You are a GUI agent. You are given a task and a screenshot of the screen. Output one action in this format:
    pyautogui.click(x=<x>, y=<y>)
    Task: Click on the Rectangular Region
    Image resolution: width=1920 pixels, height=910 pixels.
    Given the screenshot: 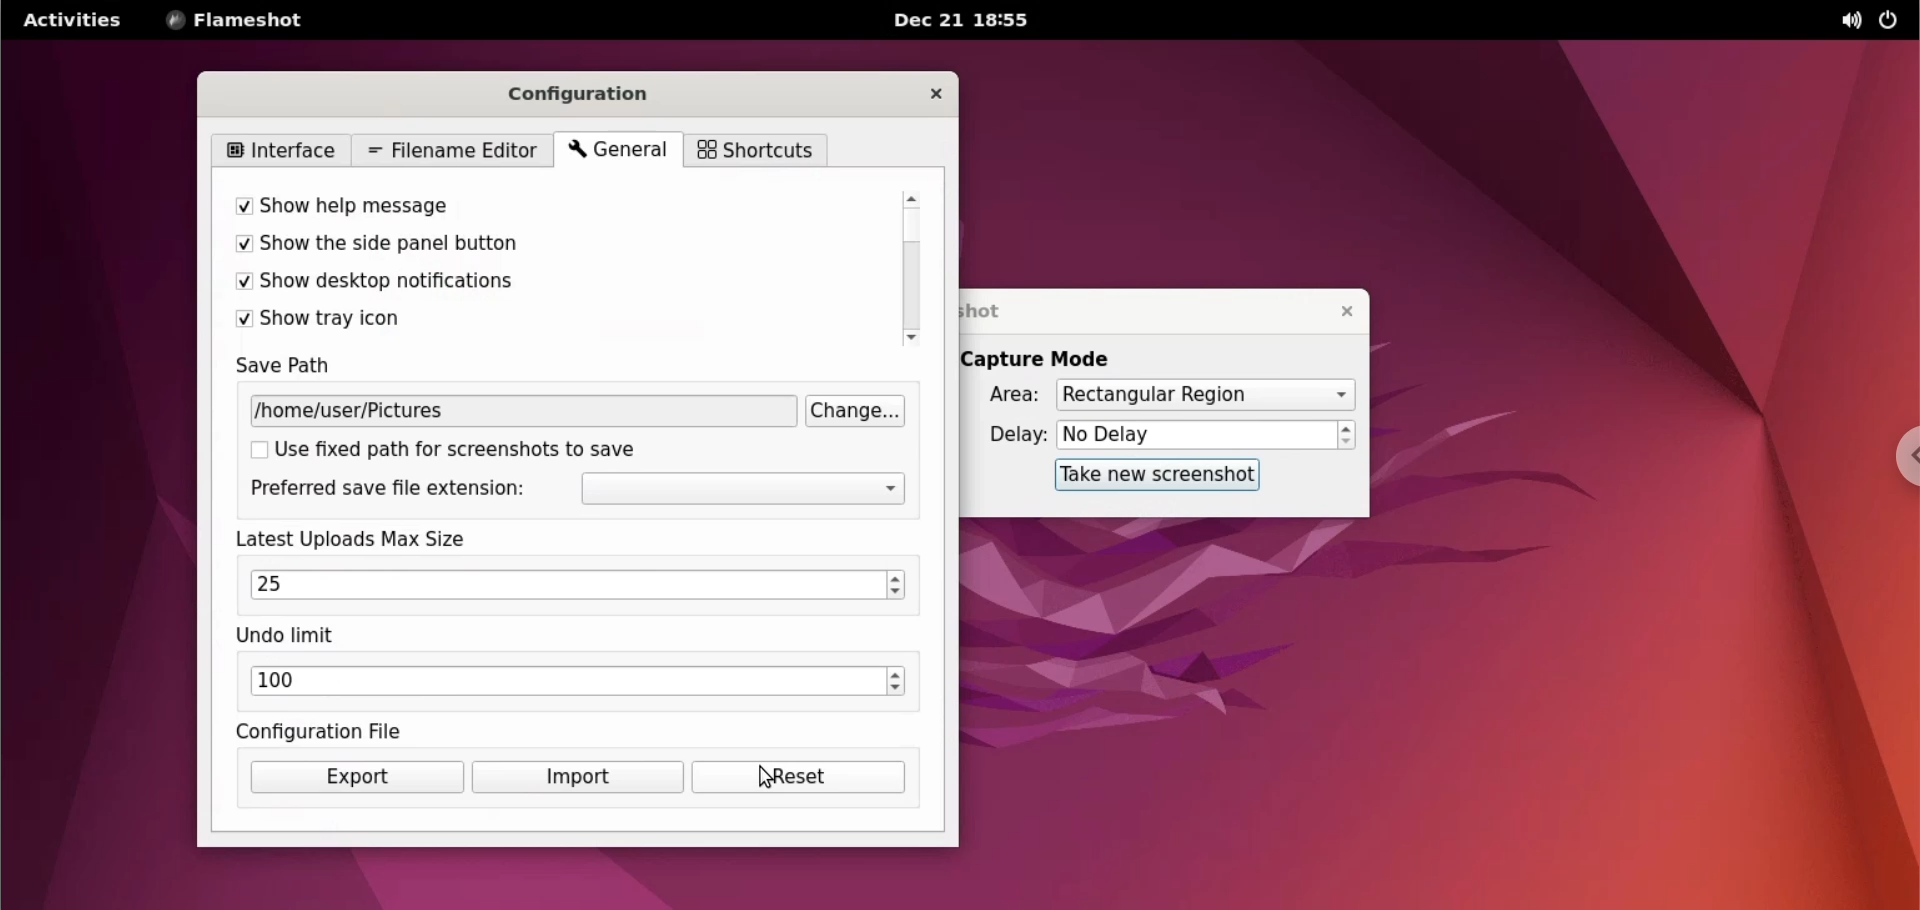 What is the action you would take?
    pyautogui.click(x=1203, y=395)
    